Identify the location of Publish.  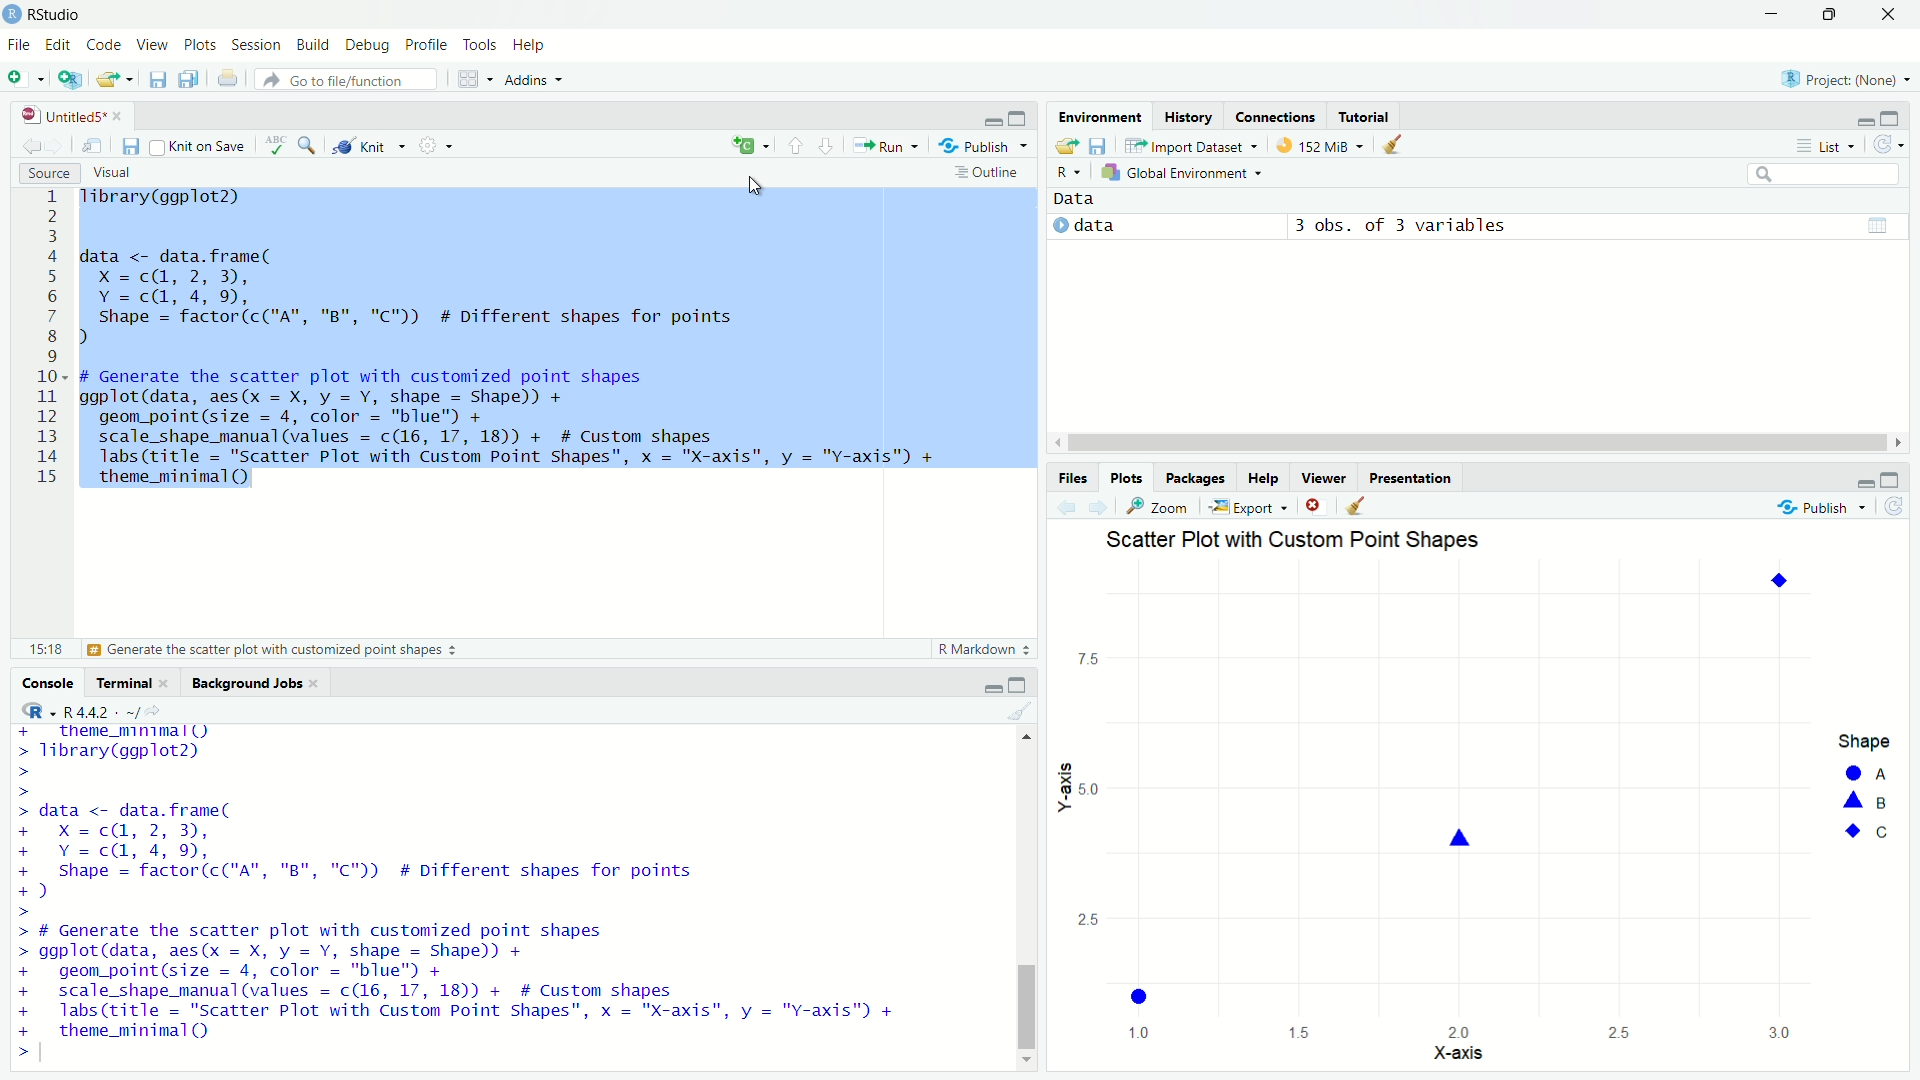
(983, 145).